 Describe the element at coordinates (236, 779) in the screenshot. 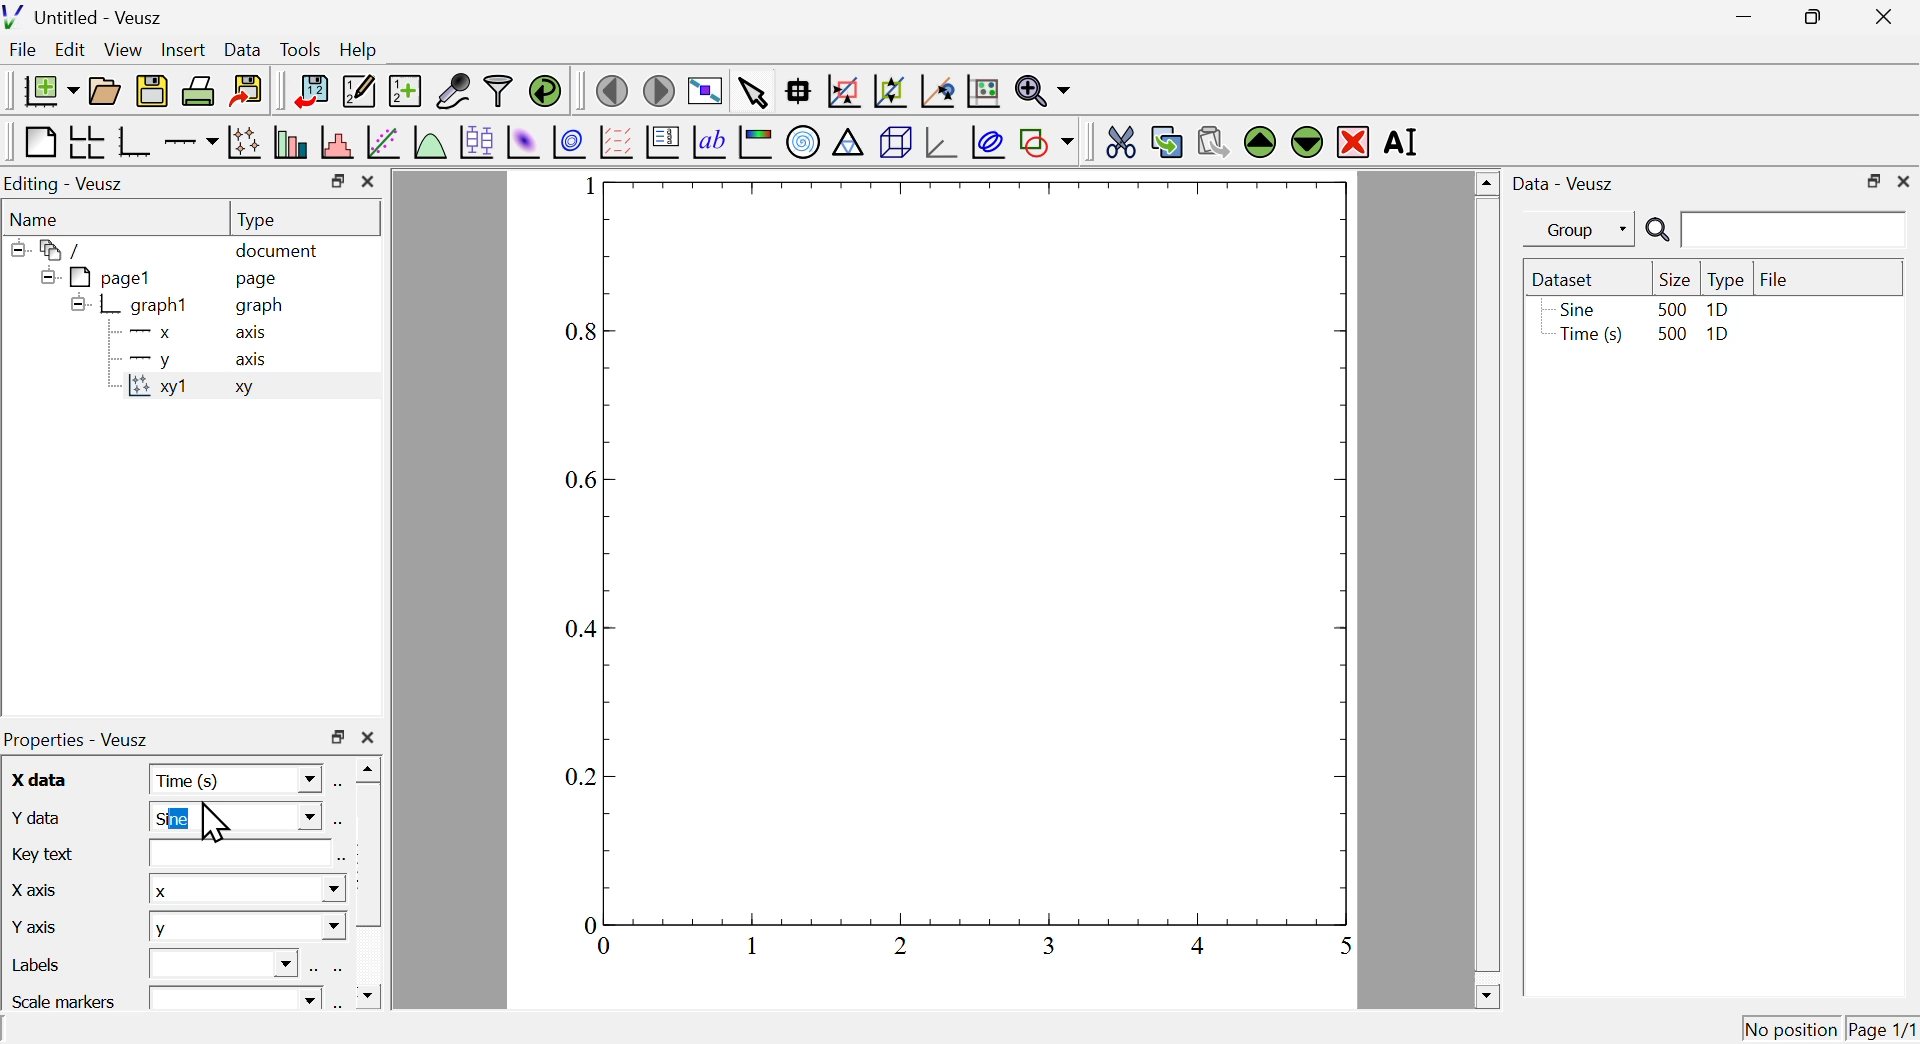

I see `time(s)` at that location.